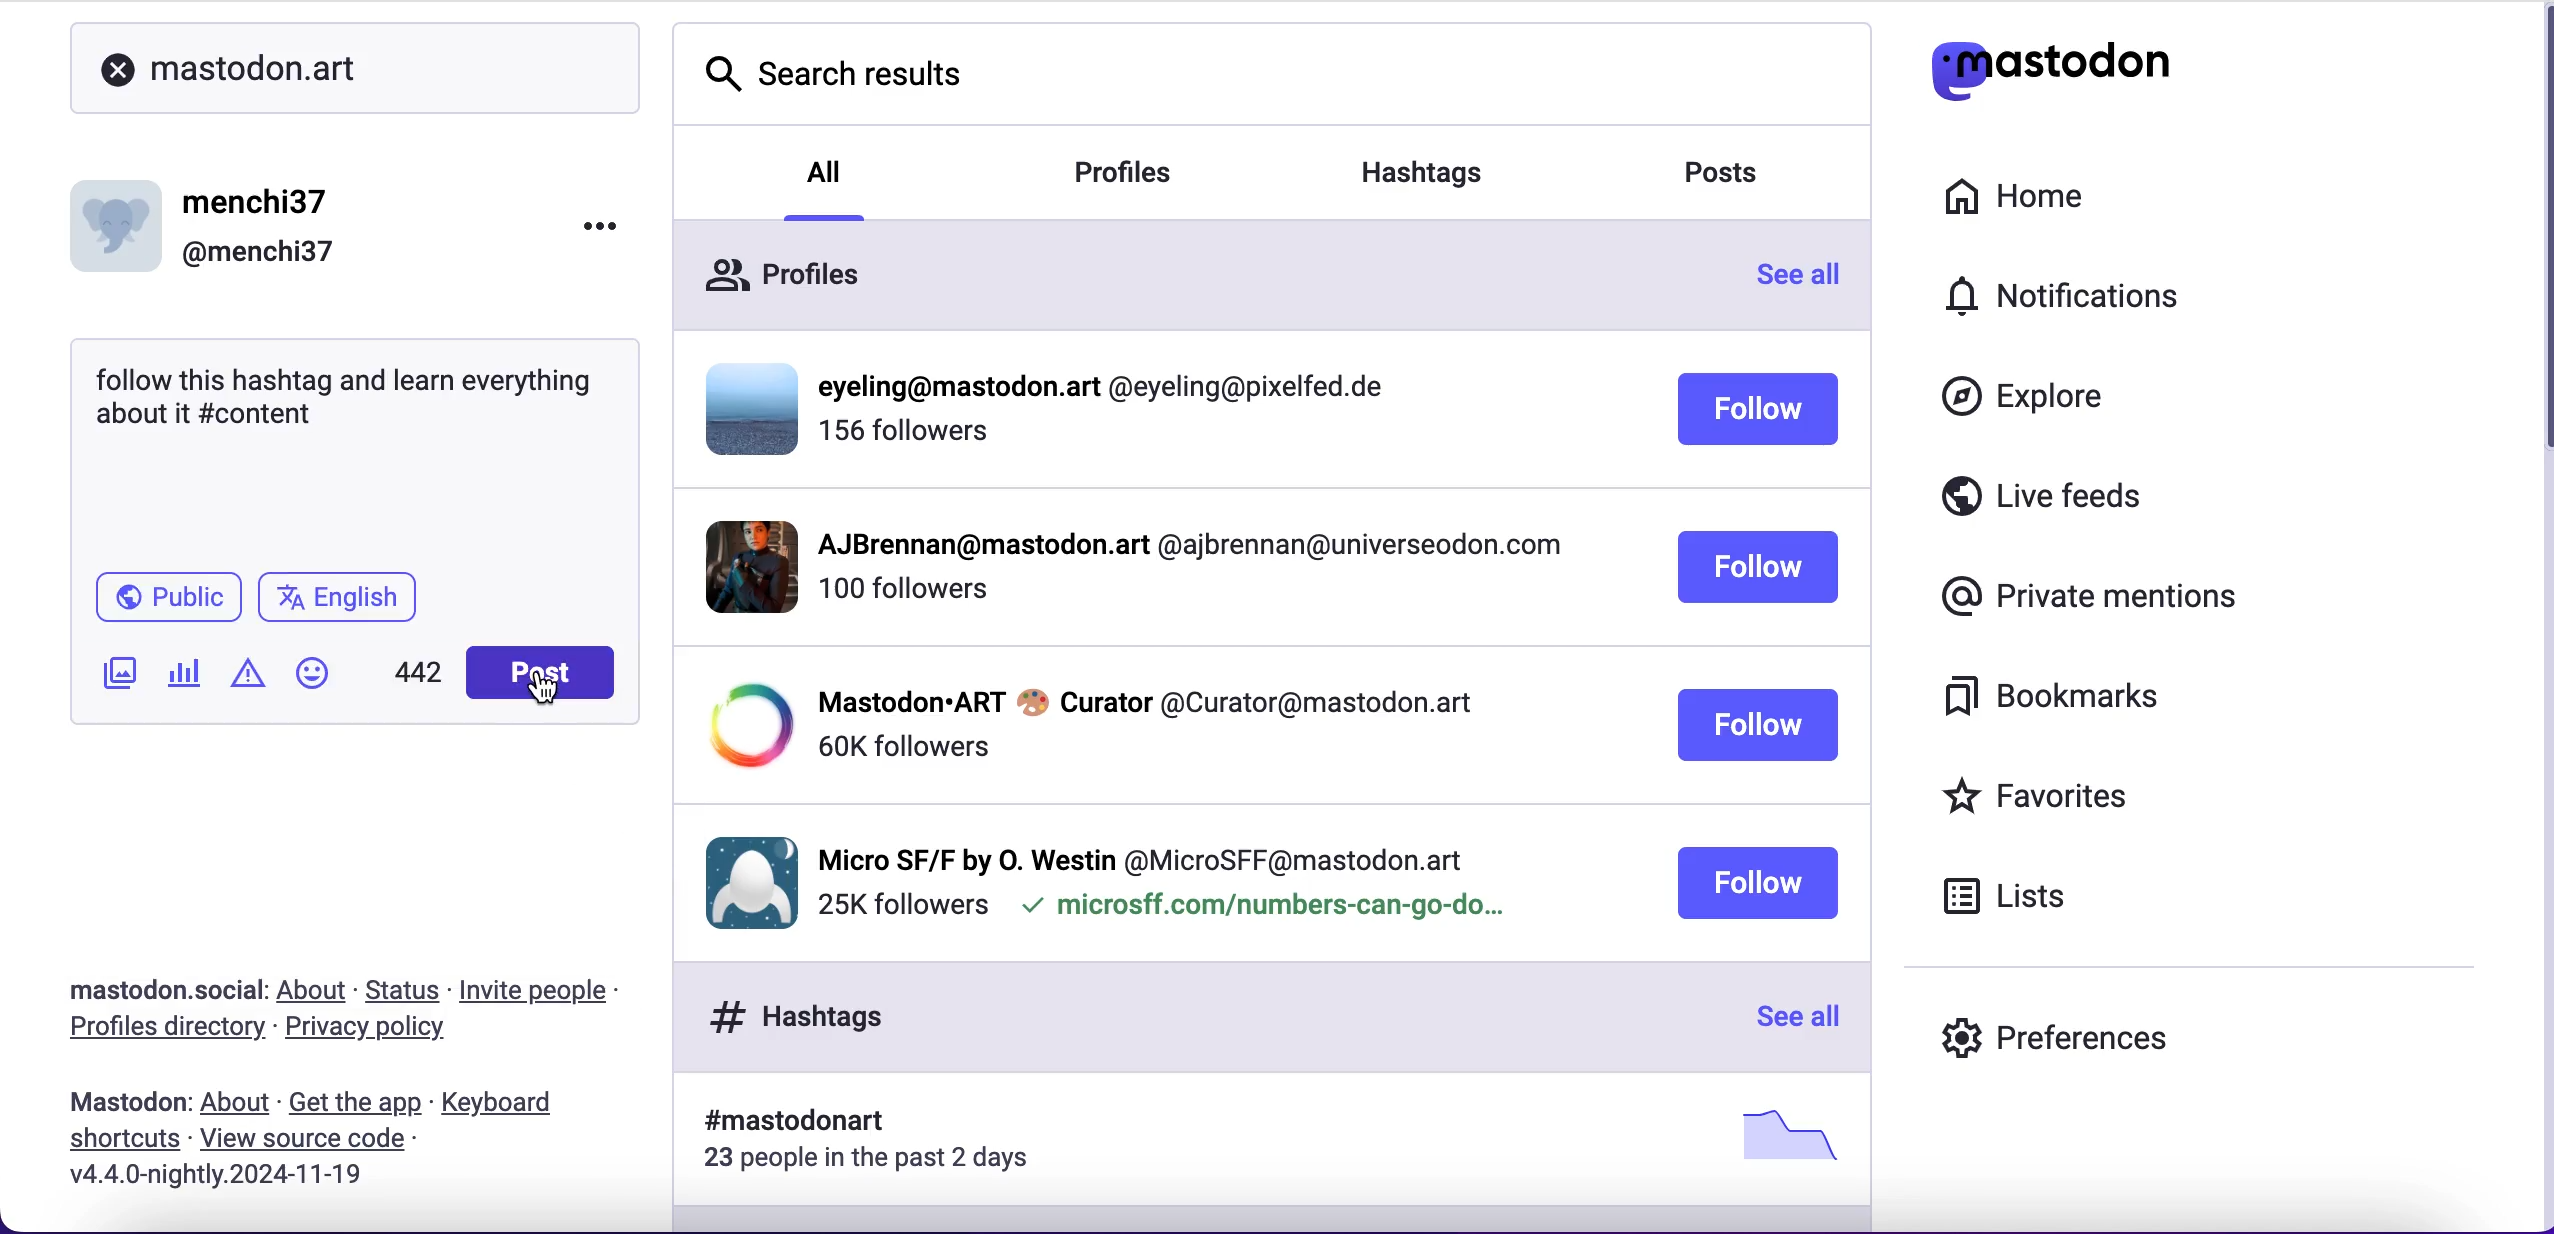 The height and width of the screenshot is (1234, 2554). Describe the element at coordinates (404, 990) in the screenshot. I see `status` at that location.